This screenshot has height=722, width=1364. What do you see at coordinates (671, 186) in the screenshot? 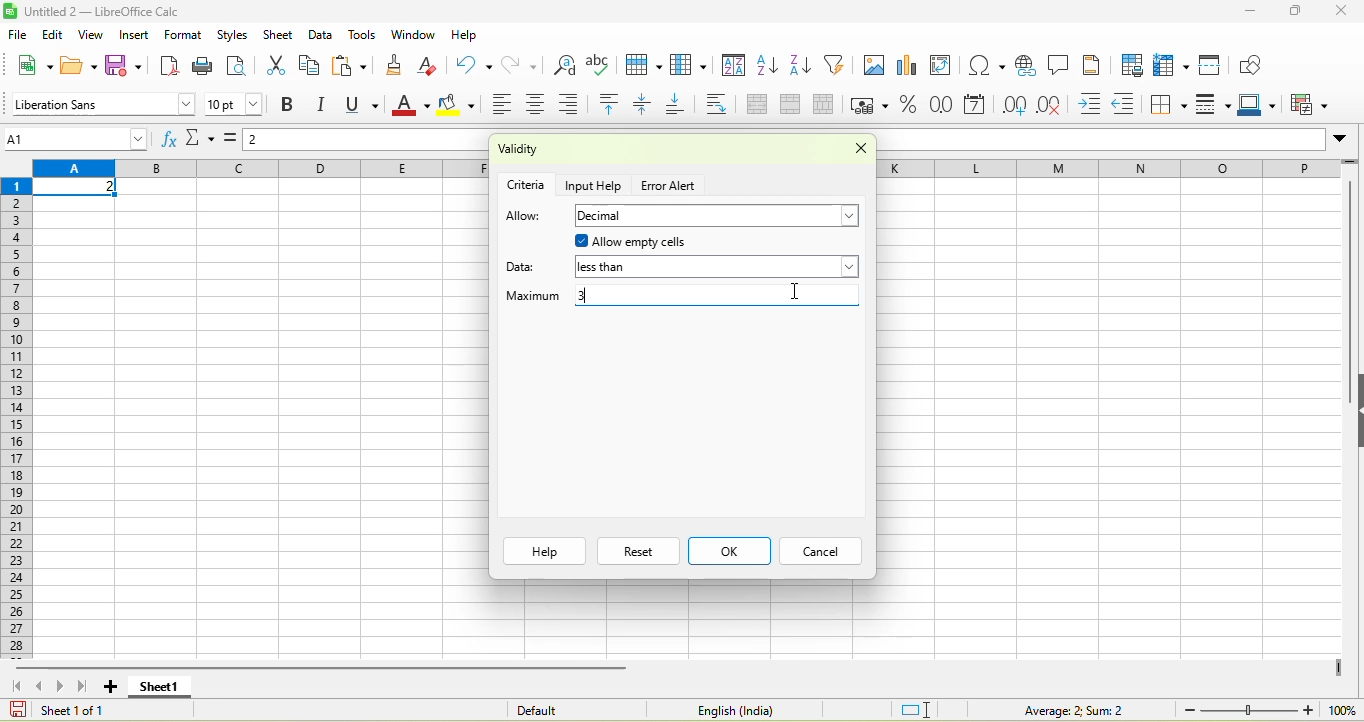
I see `error alert` at bounding box center [671, 186].